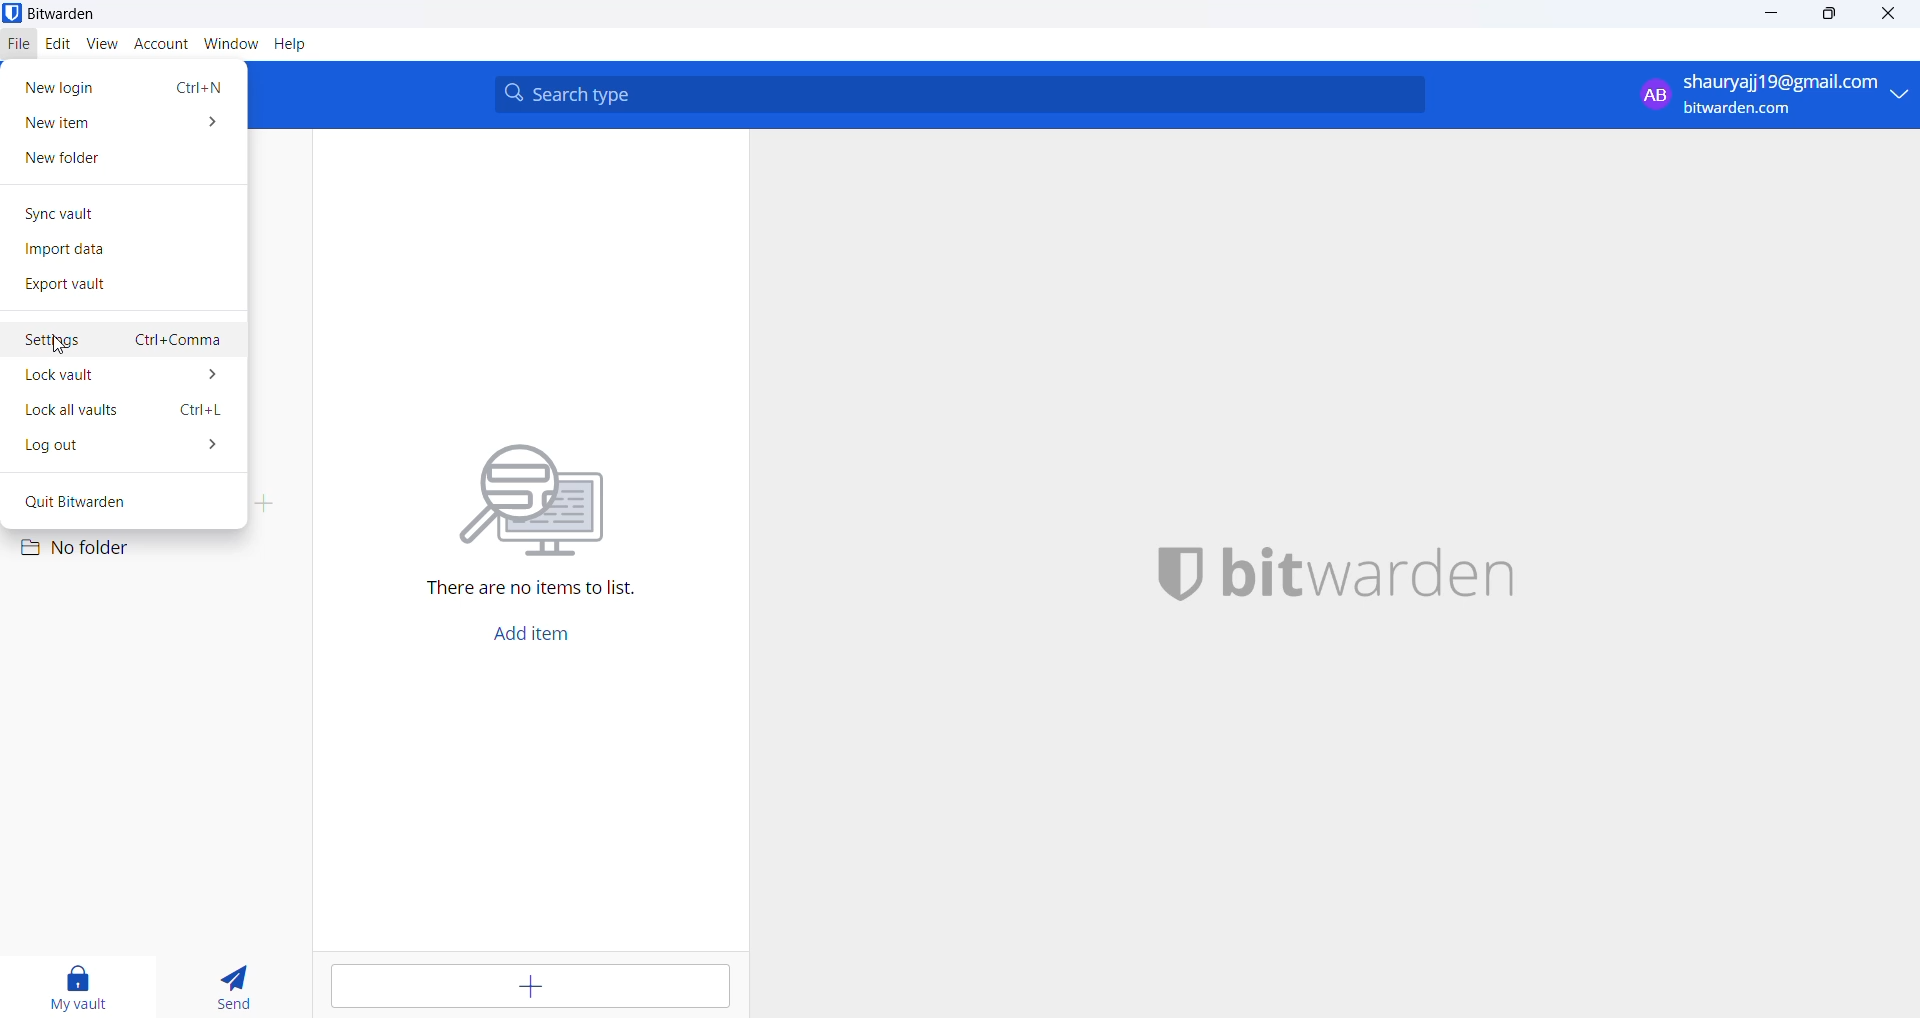 The image size is (1920, 1018). What do you see at coordinates (63, 347) in the screenshot?
I see `cursor` at bounding box center [63, 347].